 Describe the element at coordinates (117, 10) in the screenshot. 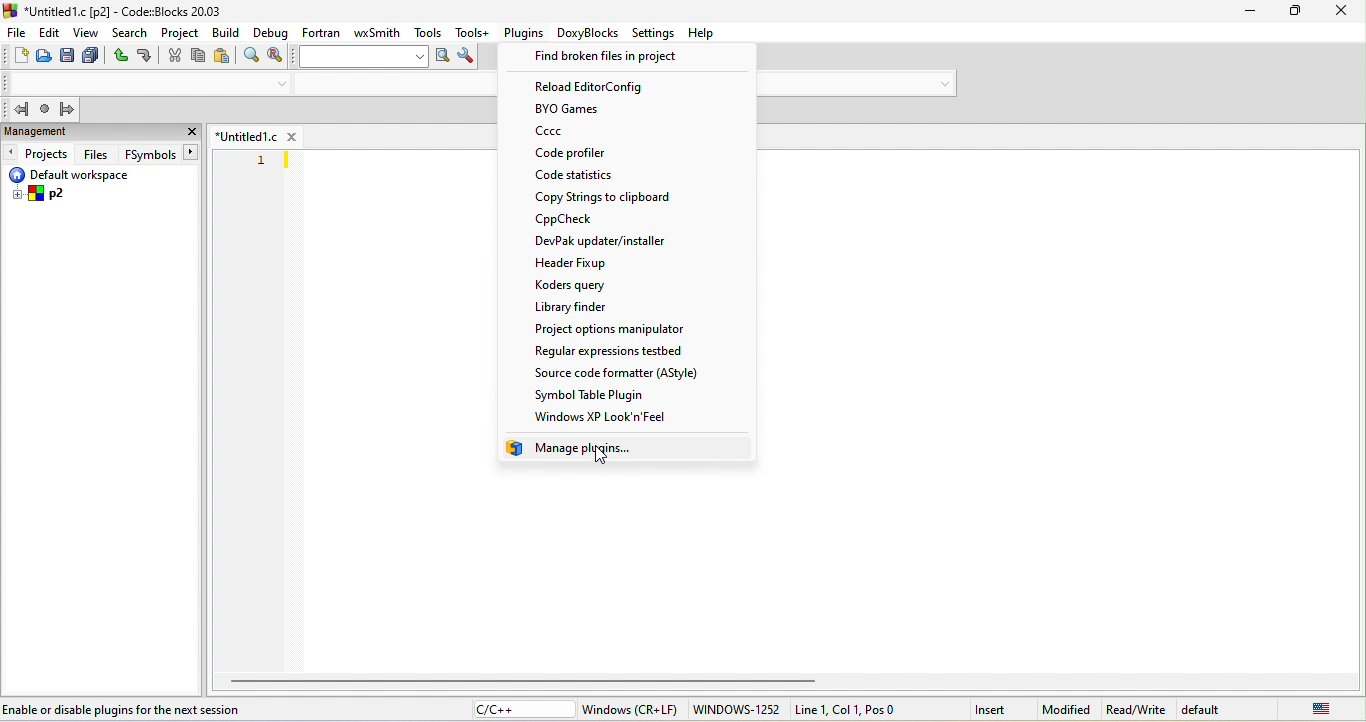

I see `title` at that location.